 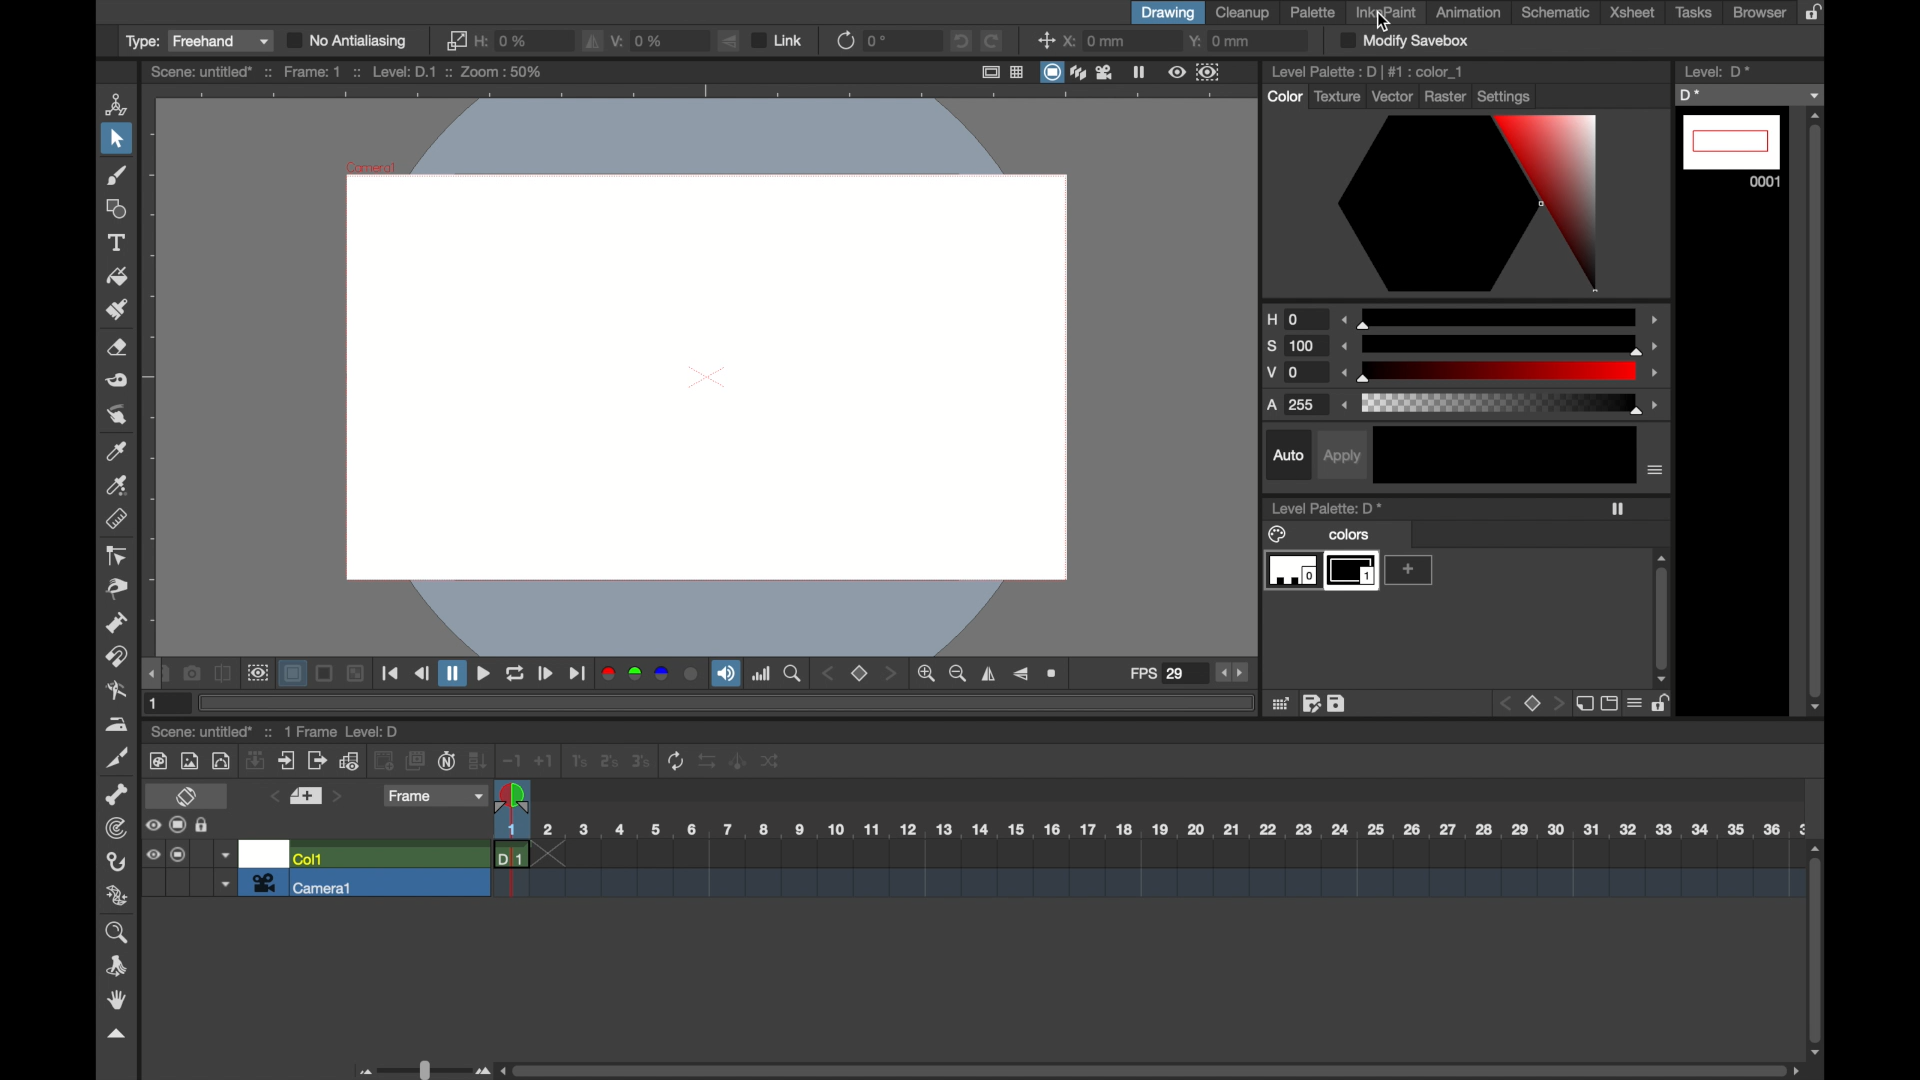 What do you see at coordinates (1326, 507) in the screenshot?
I see `level palette: D*` at bounding box center [1326, 507].